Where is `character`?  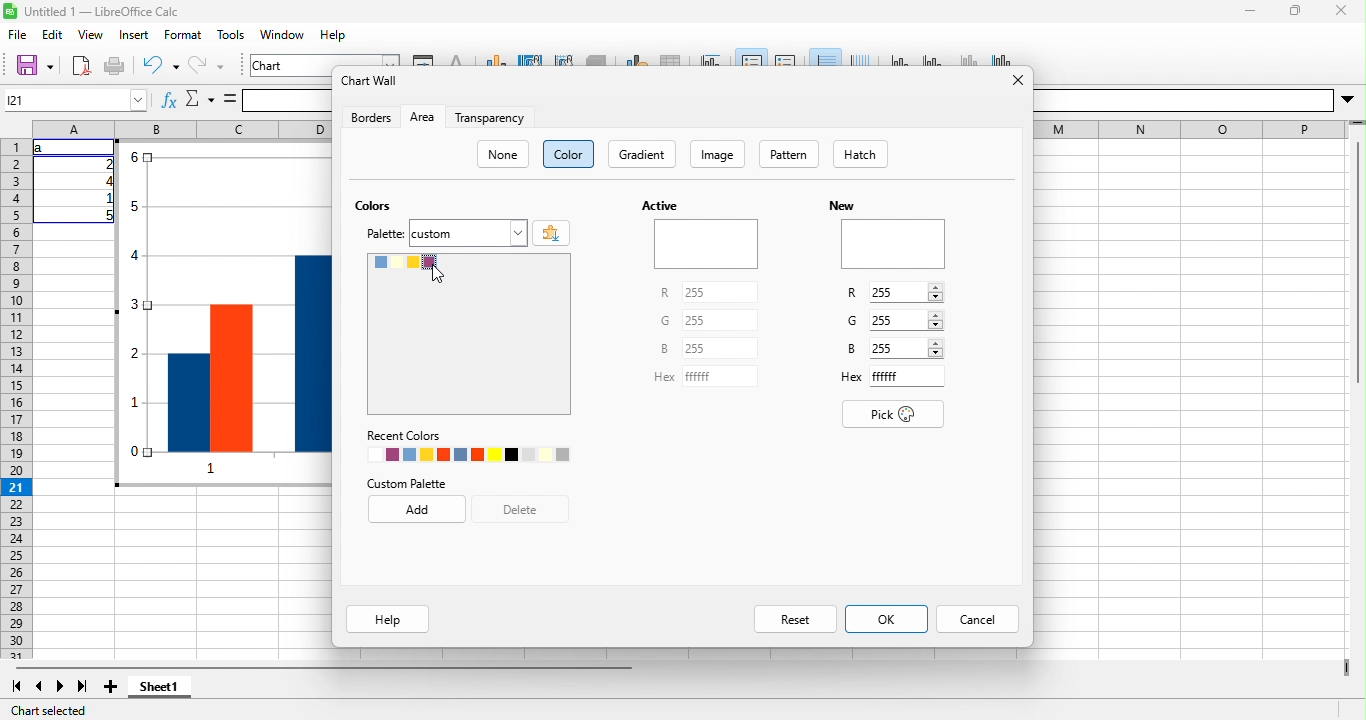
character is located at coordinates (457, 59).